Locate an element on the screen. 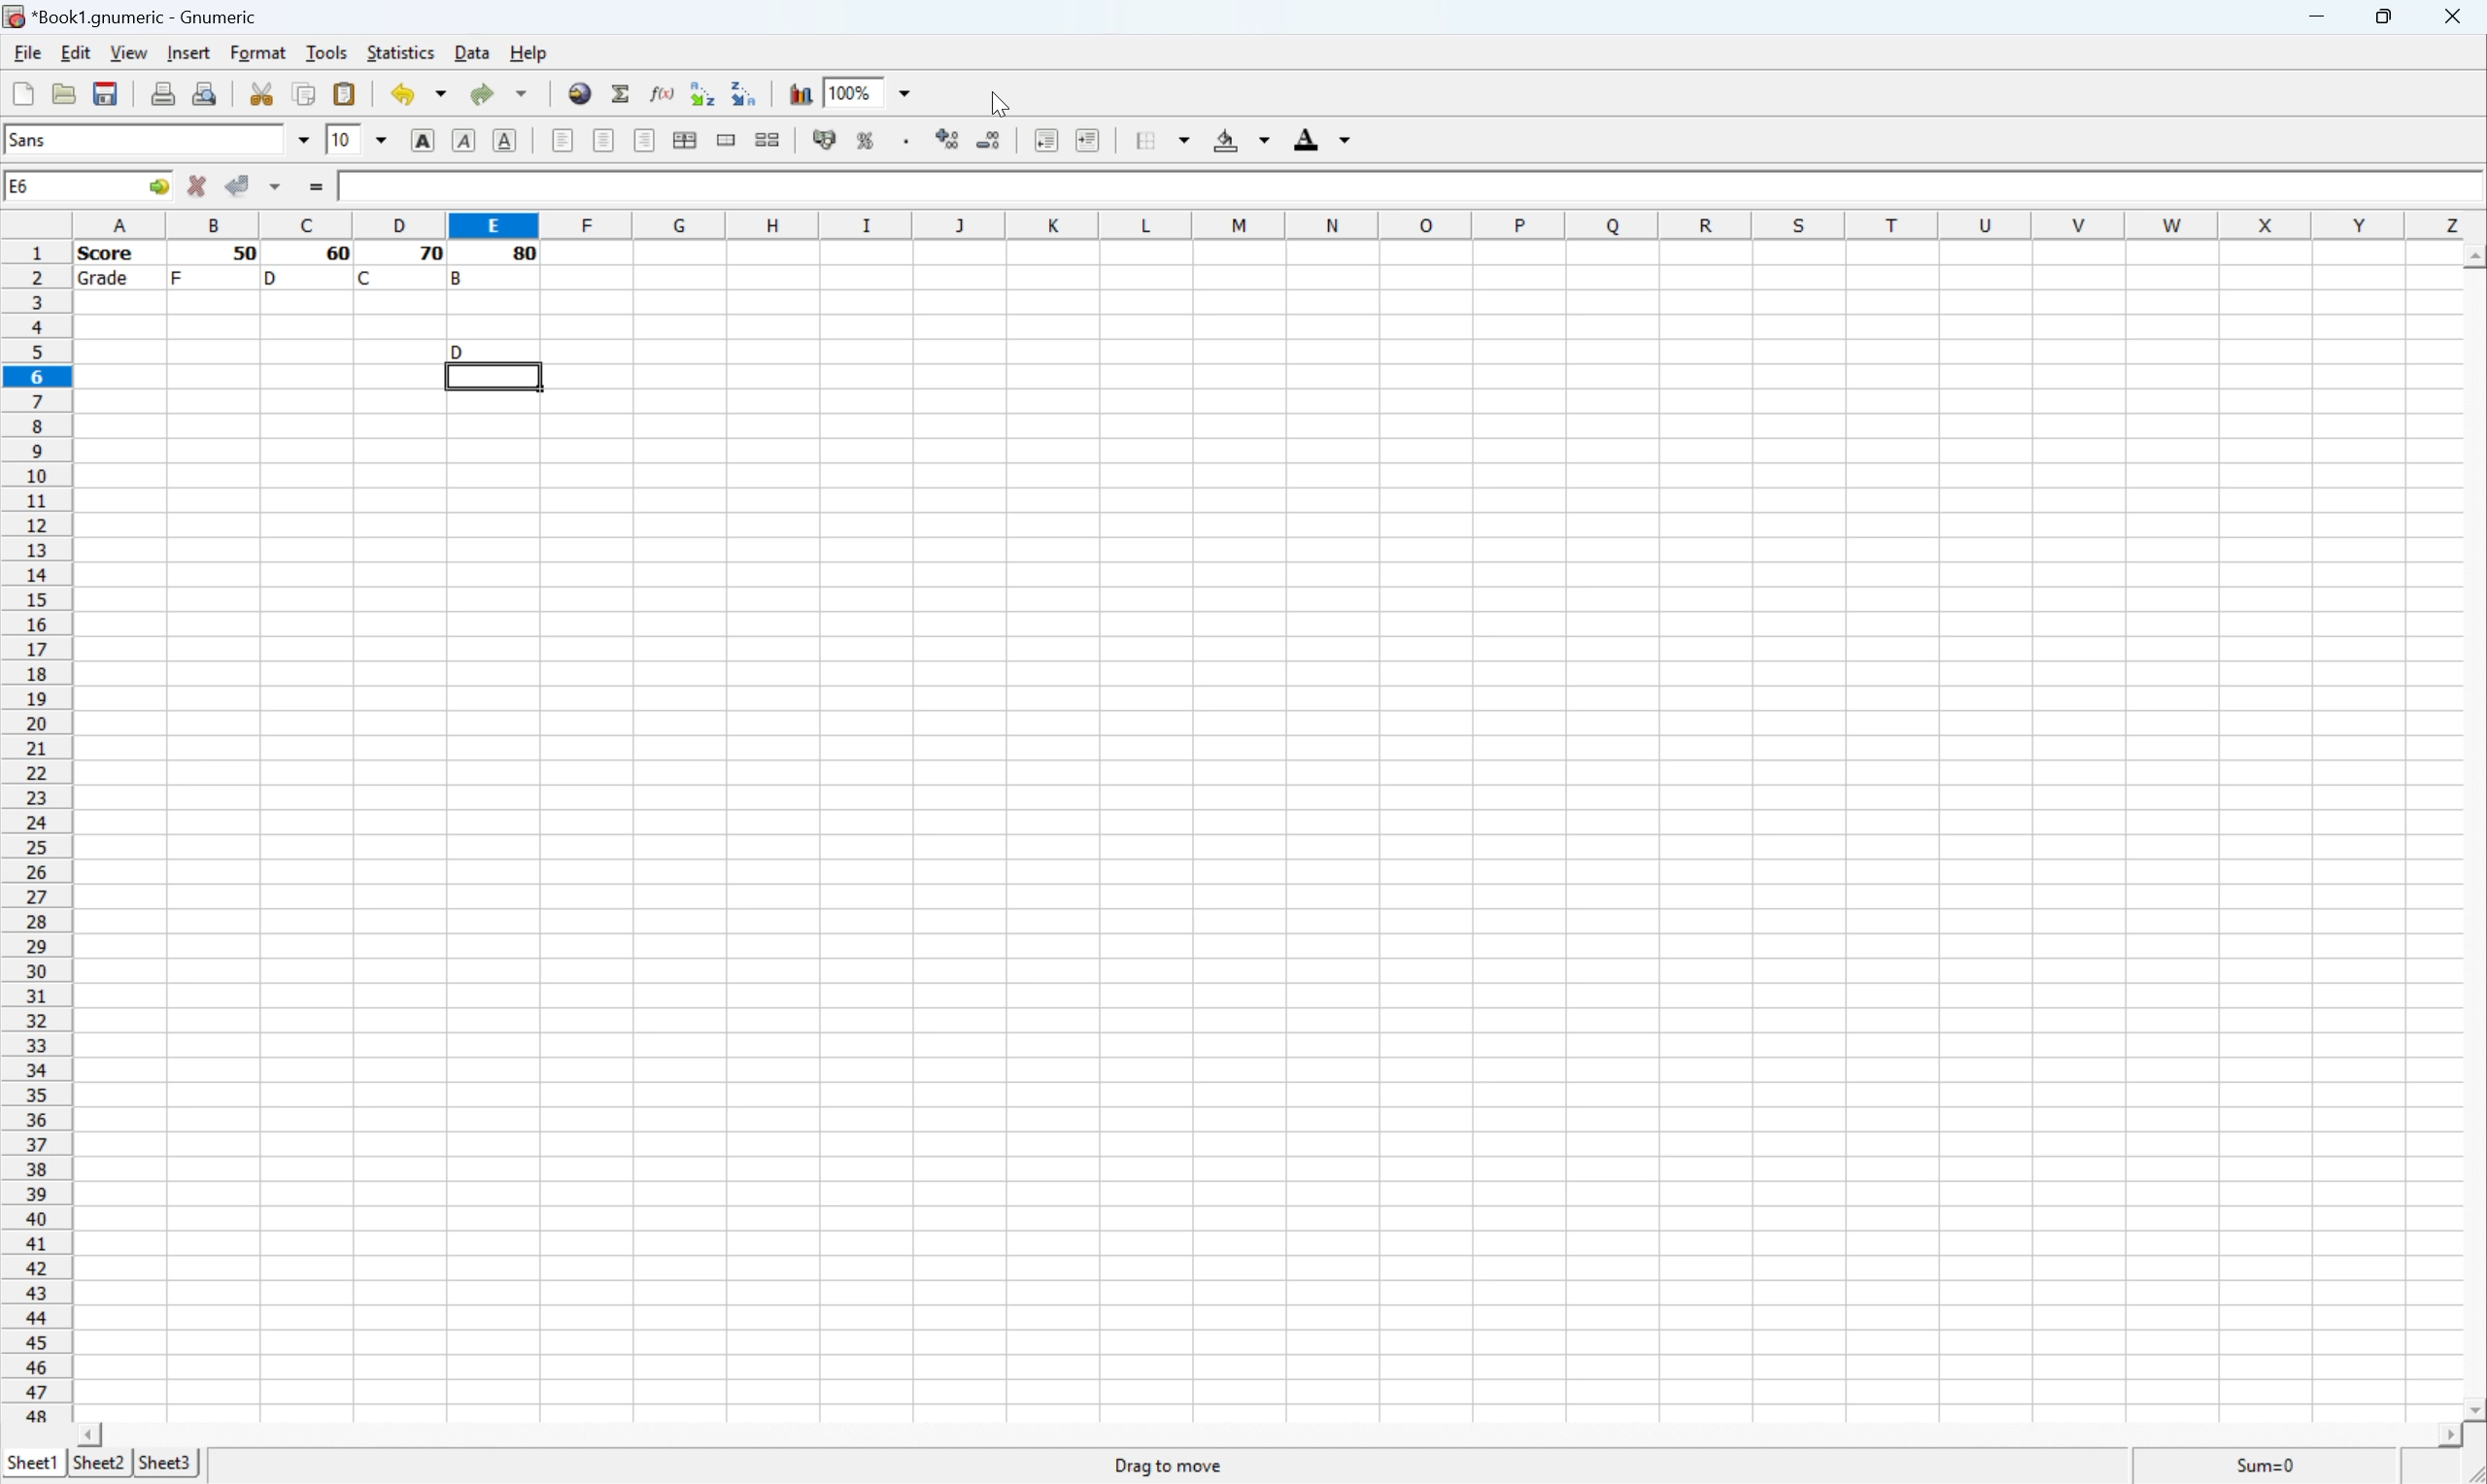  70 is located at coordinates (426, 254).